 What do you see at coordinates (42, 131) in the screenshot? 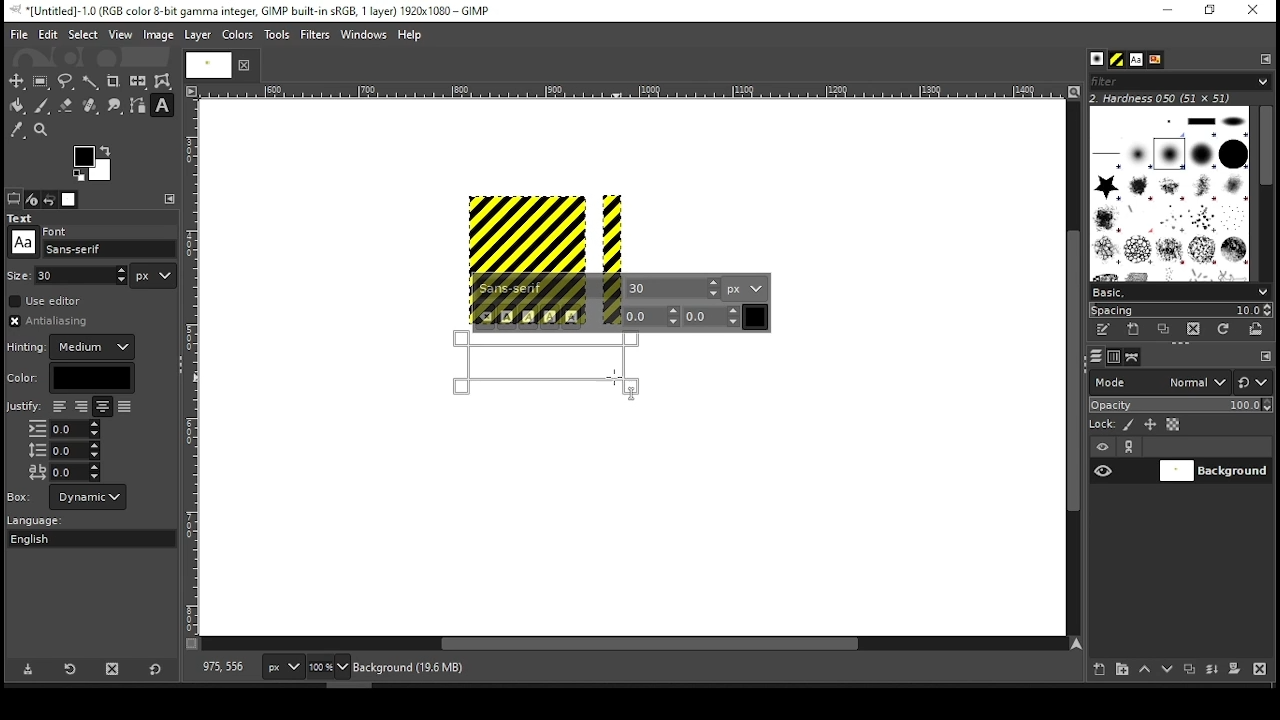
I see `zoom tool` at bounding box center [42, 131].